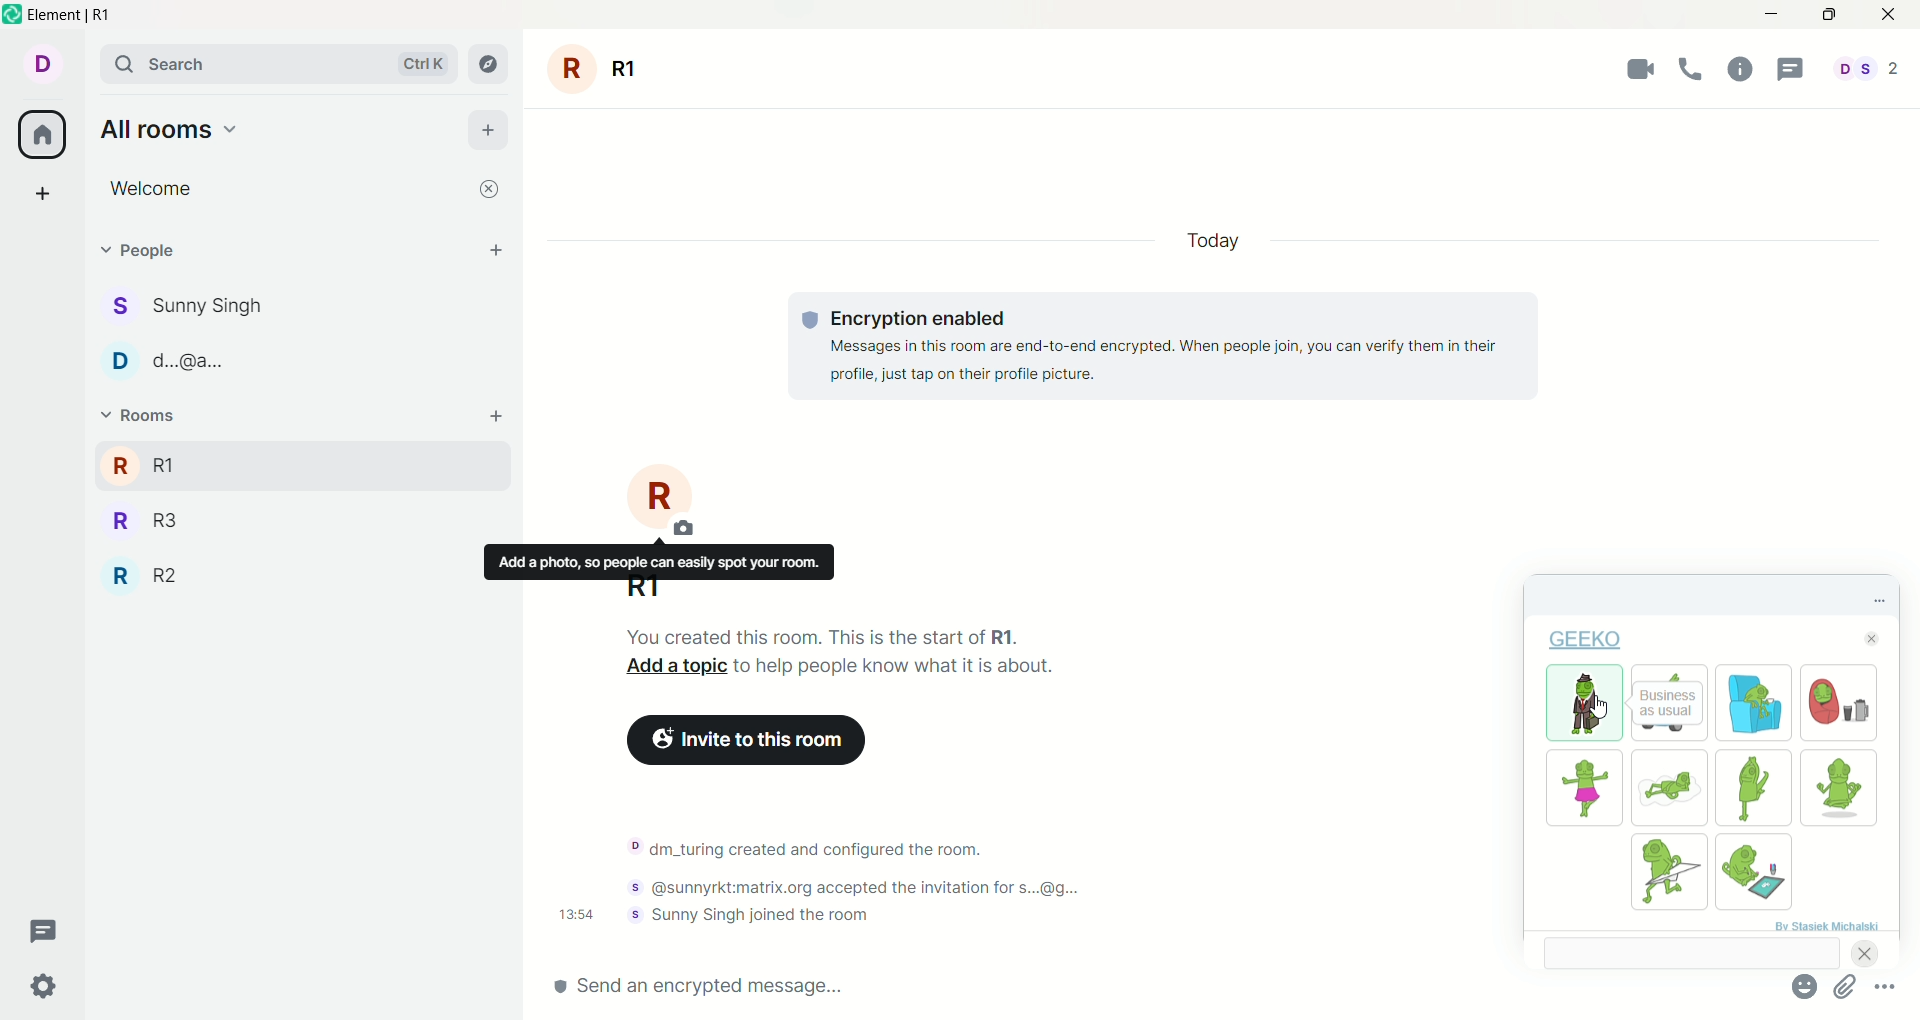  Describe the element at coordinates (643, 589) in the screenshot. I see `R1 - current room name` at that location.